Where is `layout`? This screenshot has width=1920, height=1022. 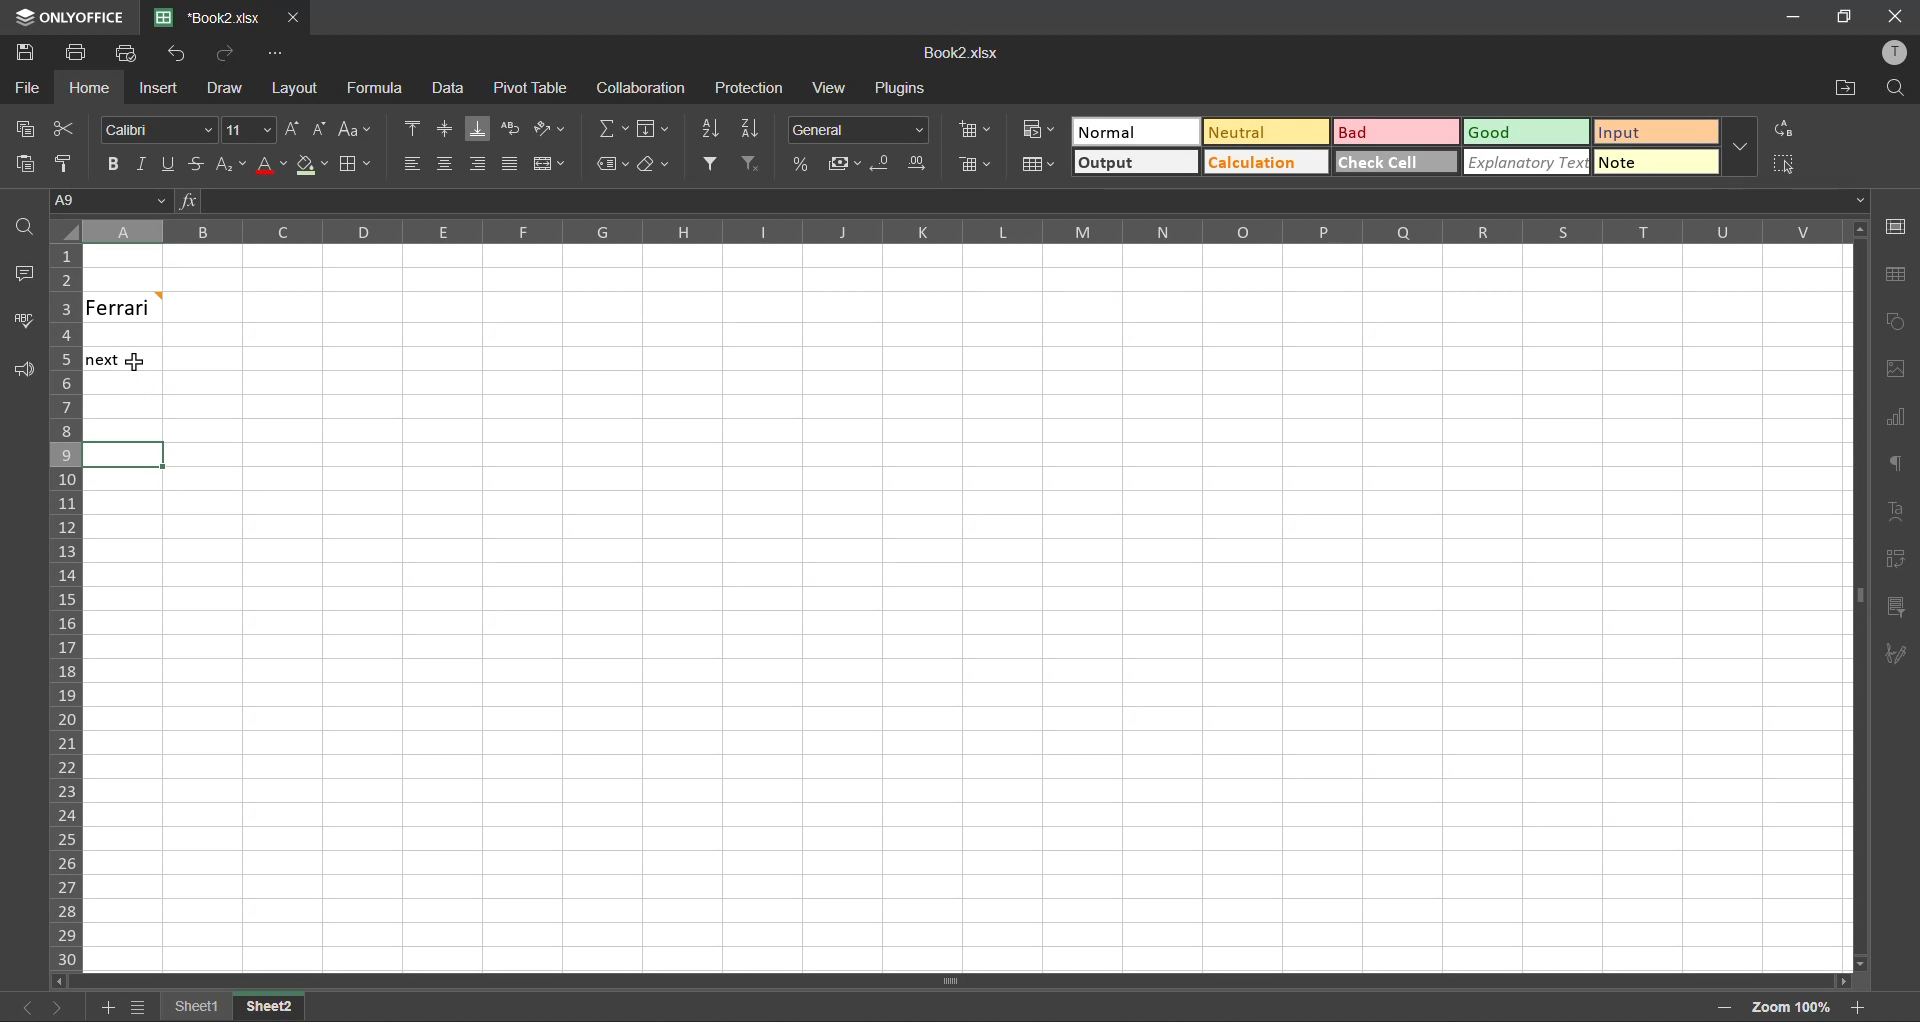
layout is located at coordinates (291, 88).